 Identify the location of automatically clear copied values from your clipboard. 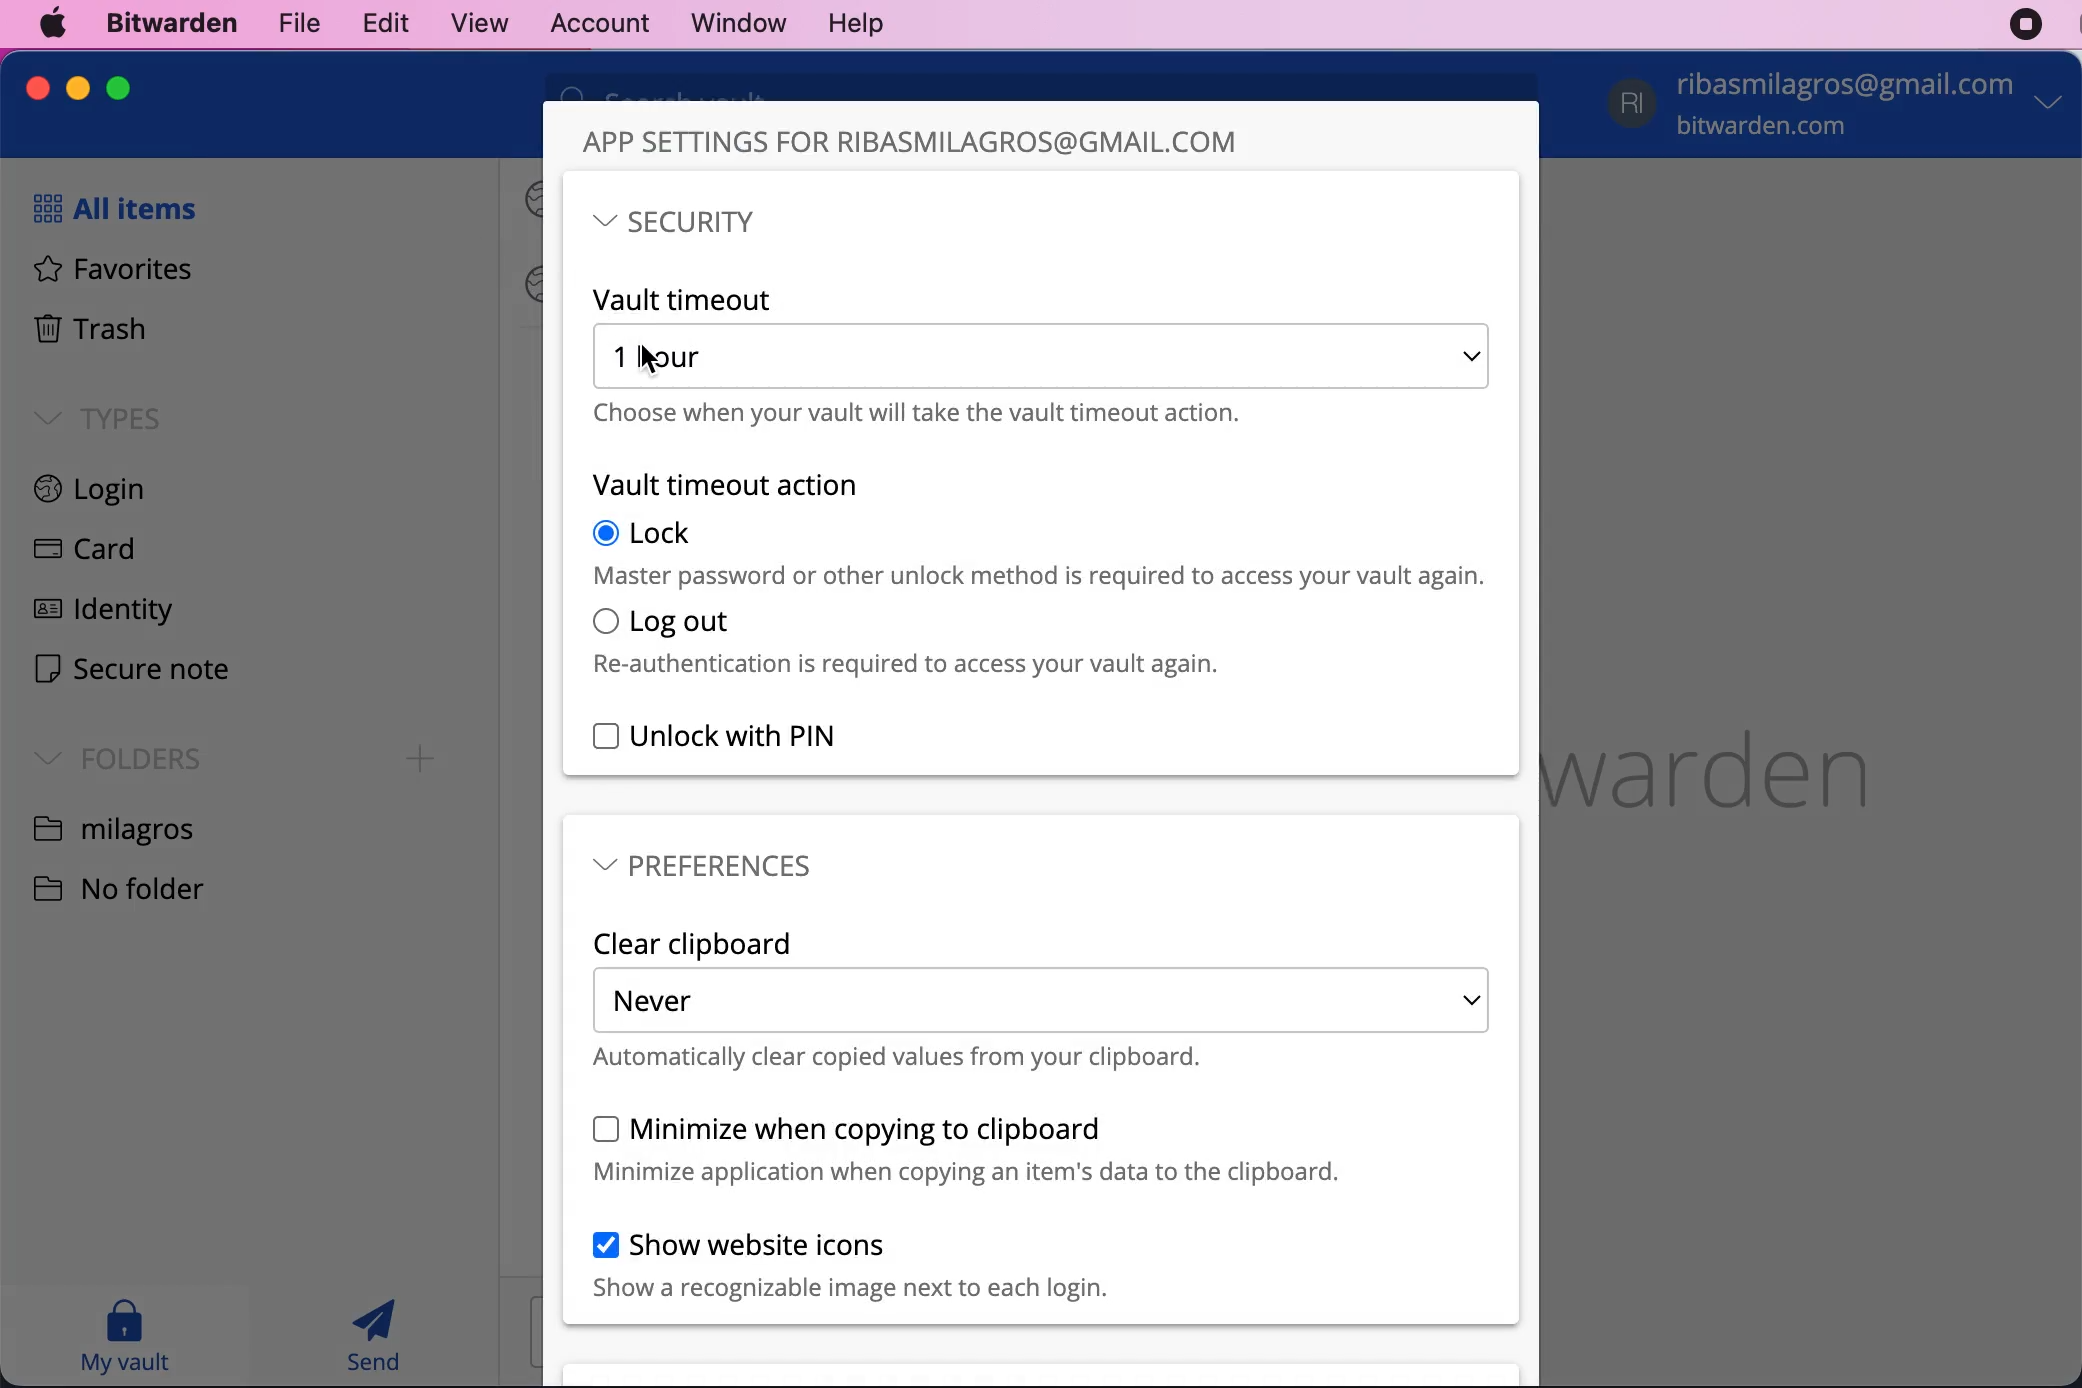
(899, 1058).